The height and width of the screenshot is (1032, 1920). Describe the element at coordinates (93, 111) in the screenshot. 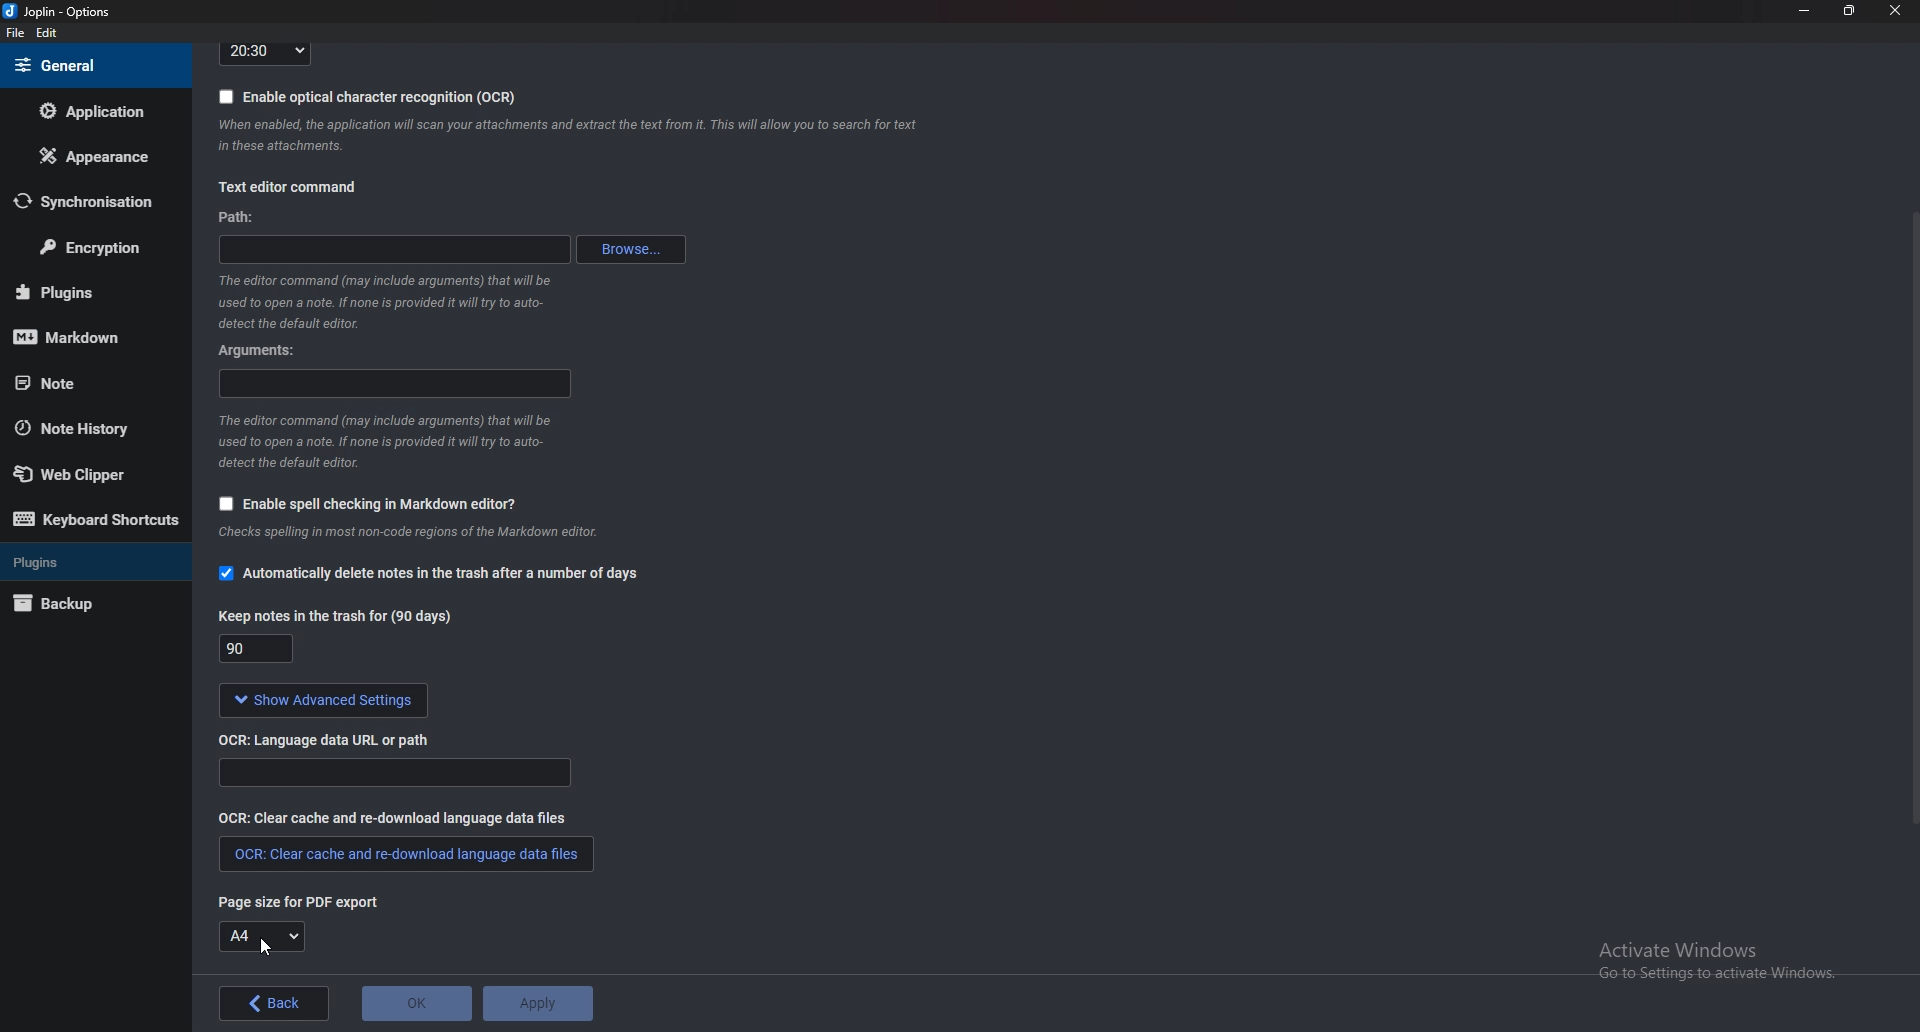

I see `Application` at that location.